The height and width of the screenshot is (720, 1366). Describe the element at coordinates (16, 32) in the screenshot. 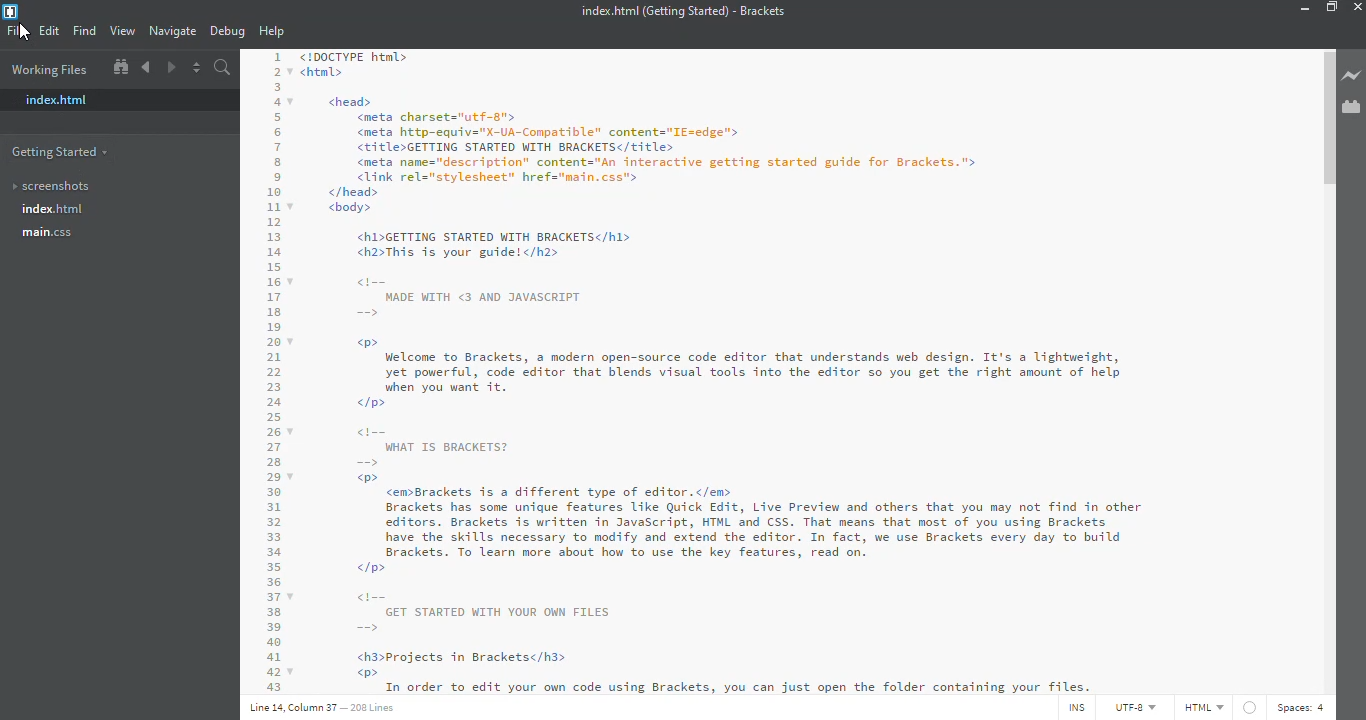

I see `file` at that location.